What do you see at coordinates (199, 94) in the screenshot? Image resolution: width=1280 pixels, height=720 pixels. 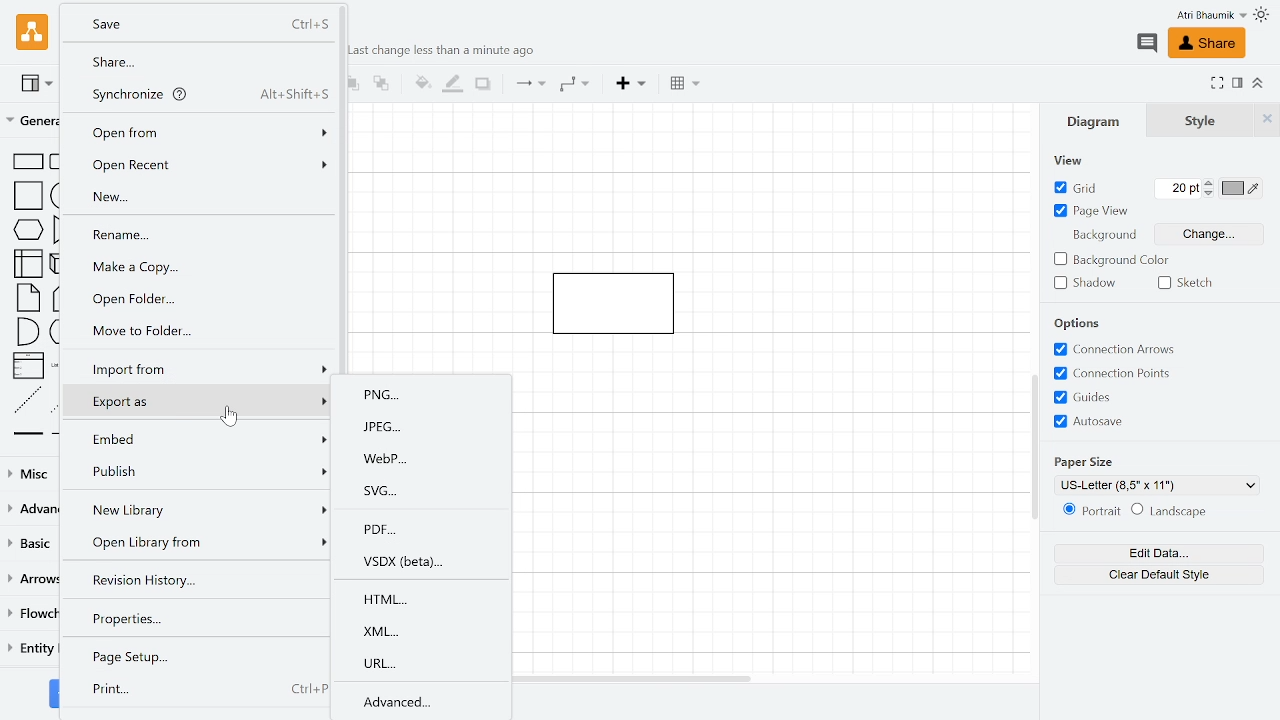 I see `Synchronize` at bounding box center [199, 94].